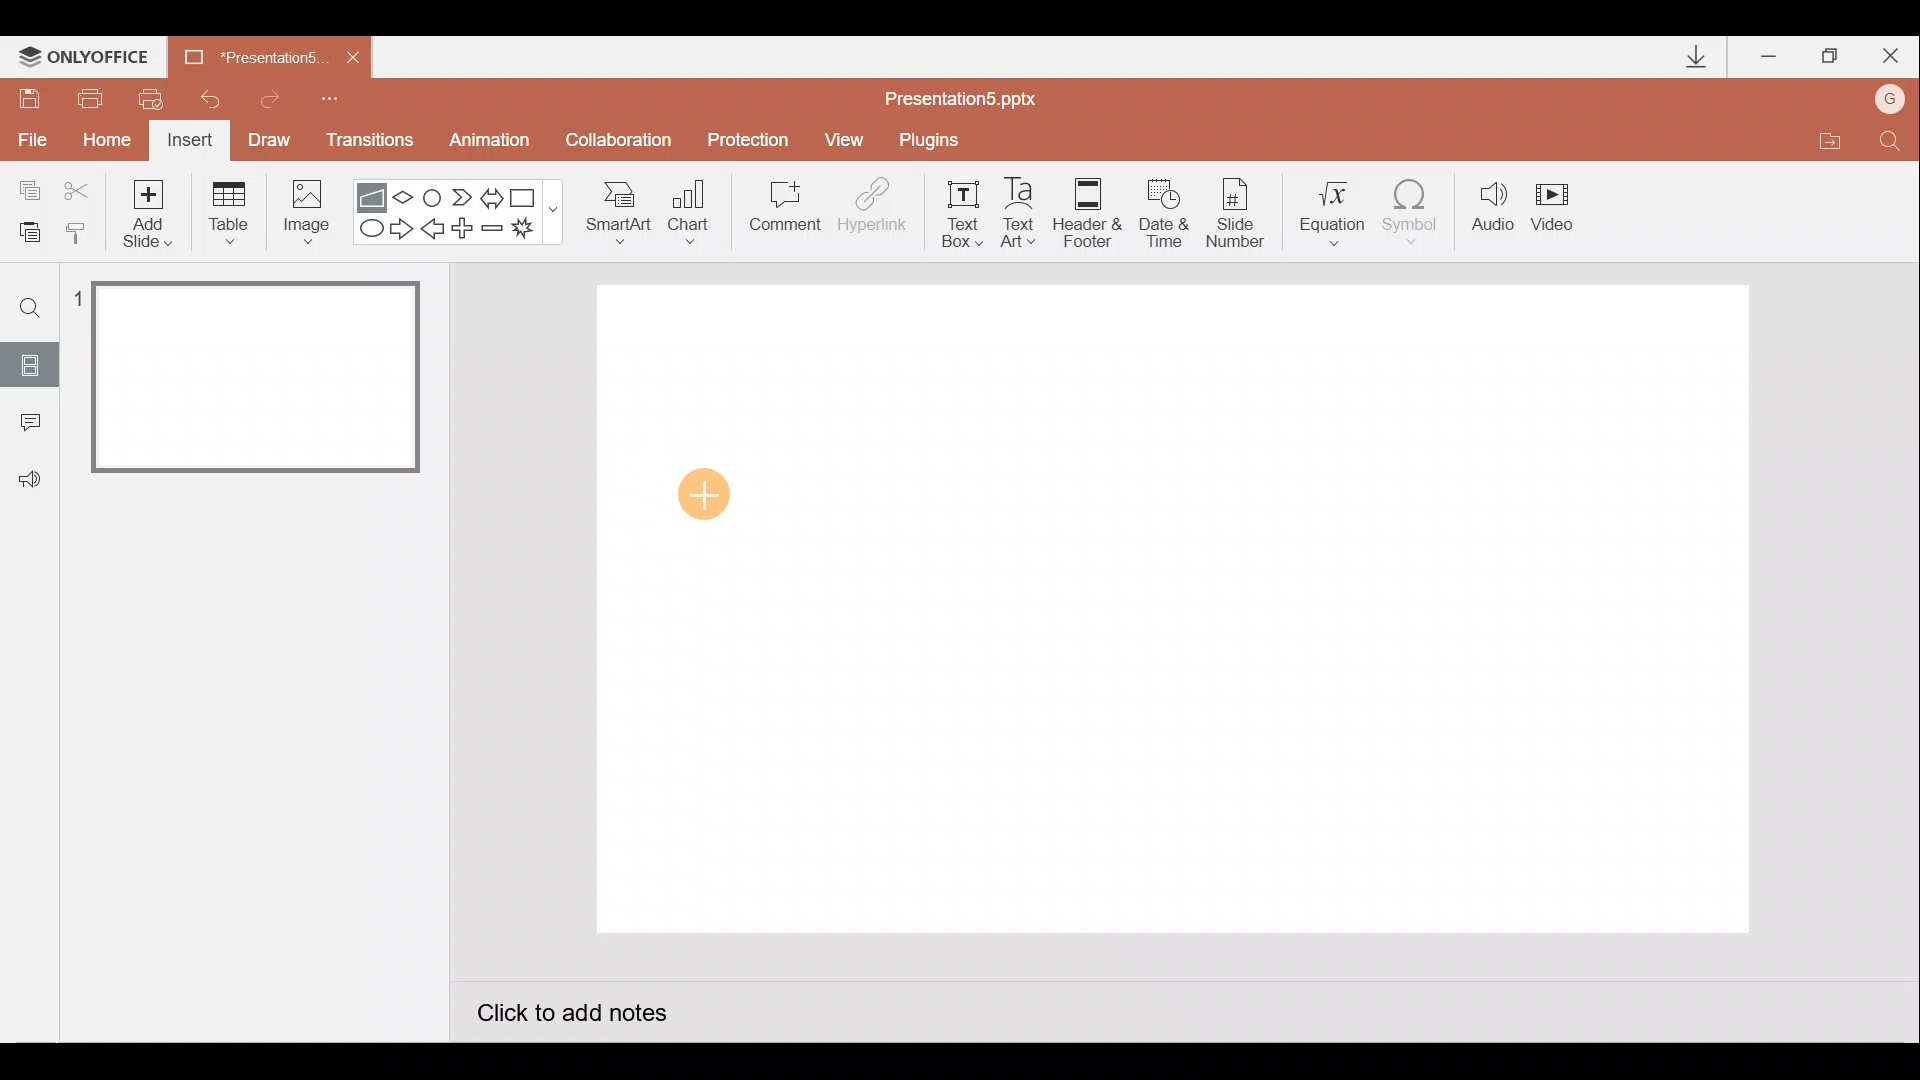 The height and width of the screenshot is (1080, 1920). I want to click on Left right arrow, so click(494, 194).